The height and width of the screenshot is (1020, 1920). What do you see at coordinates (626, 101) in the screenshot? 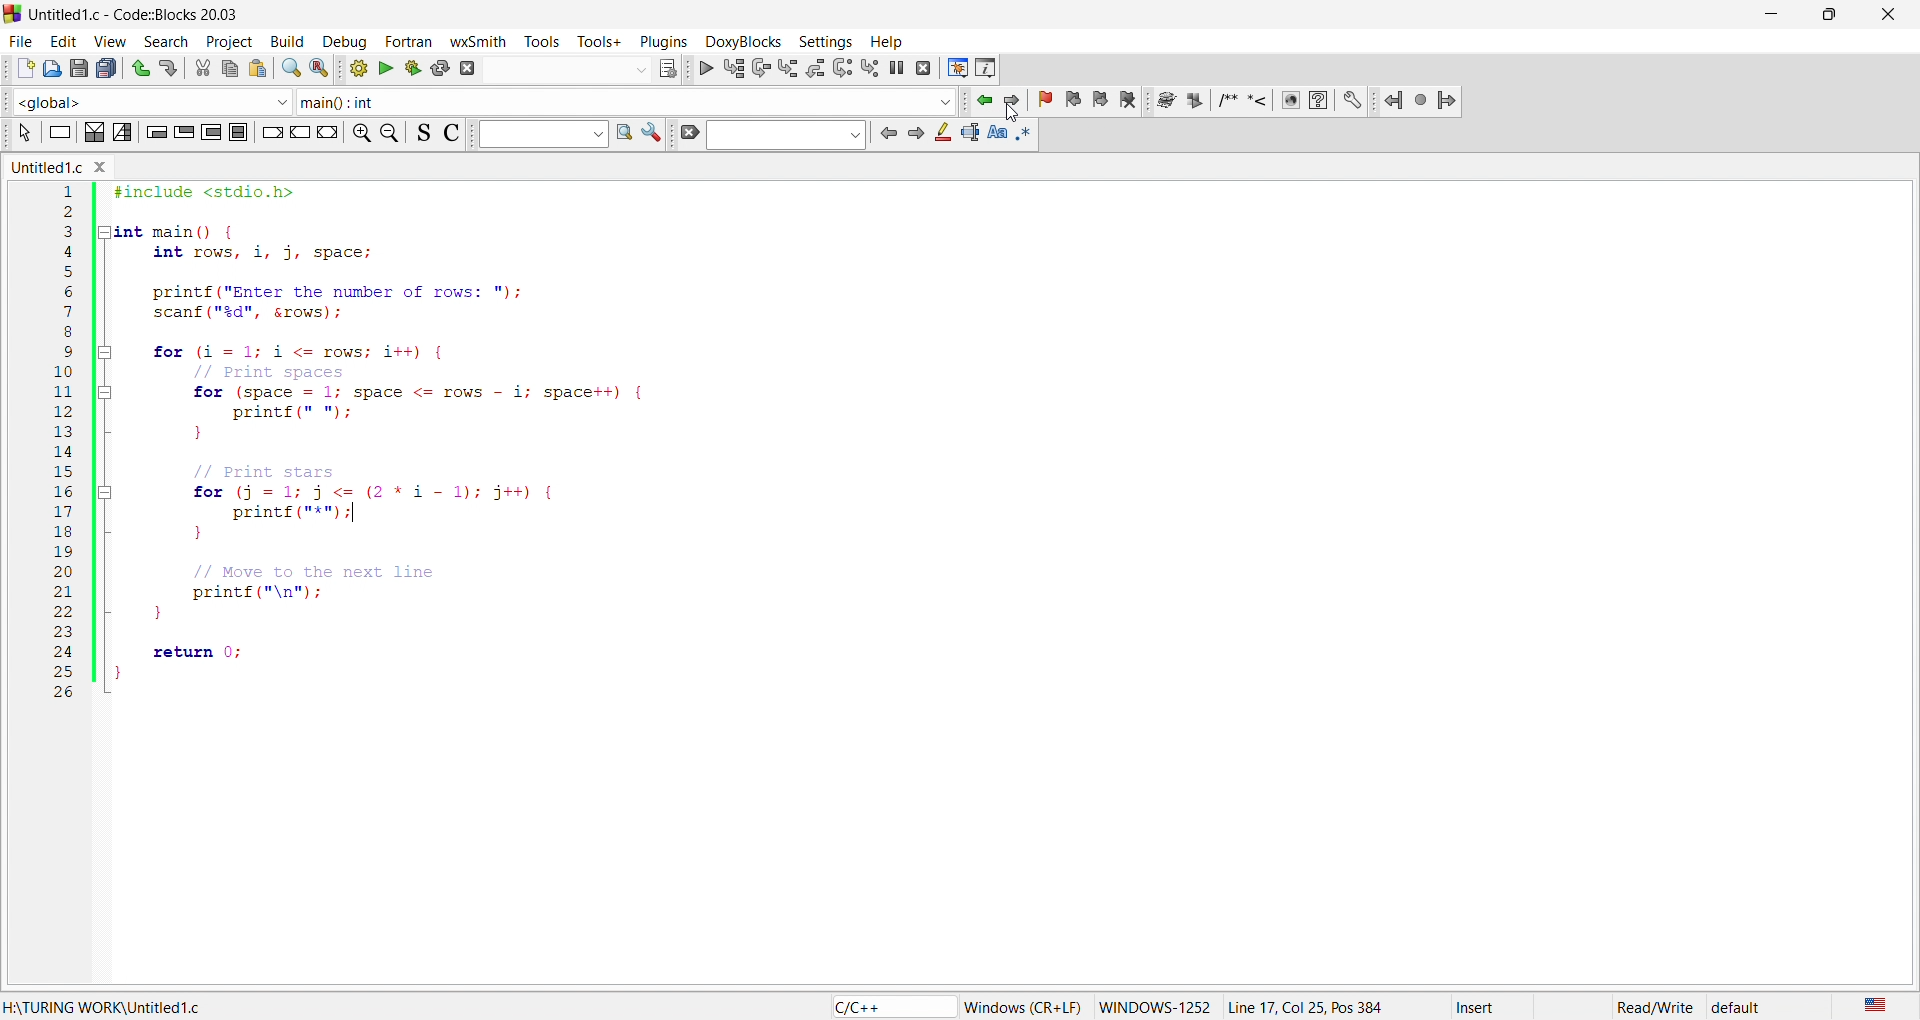
I see `function ` at bounding box center [626, 101].